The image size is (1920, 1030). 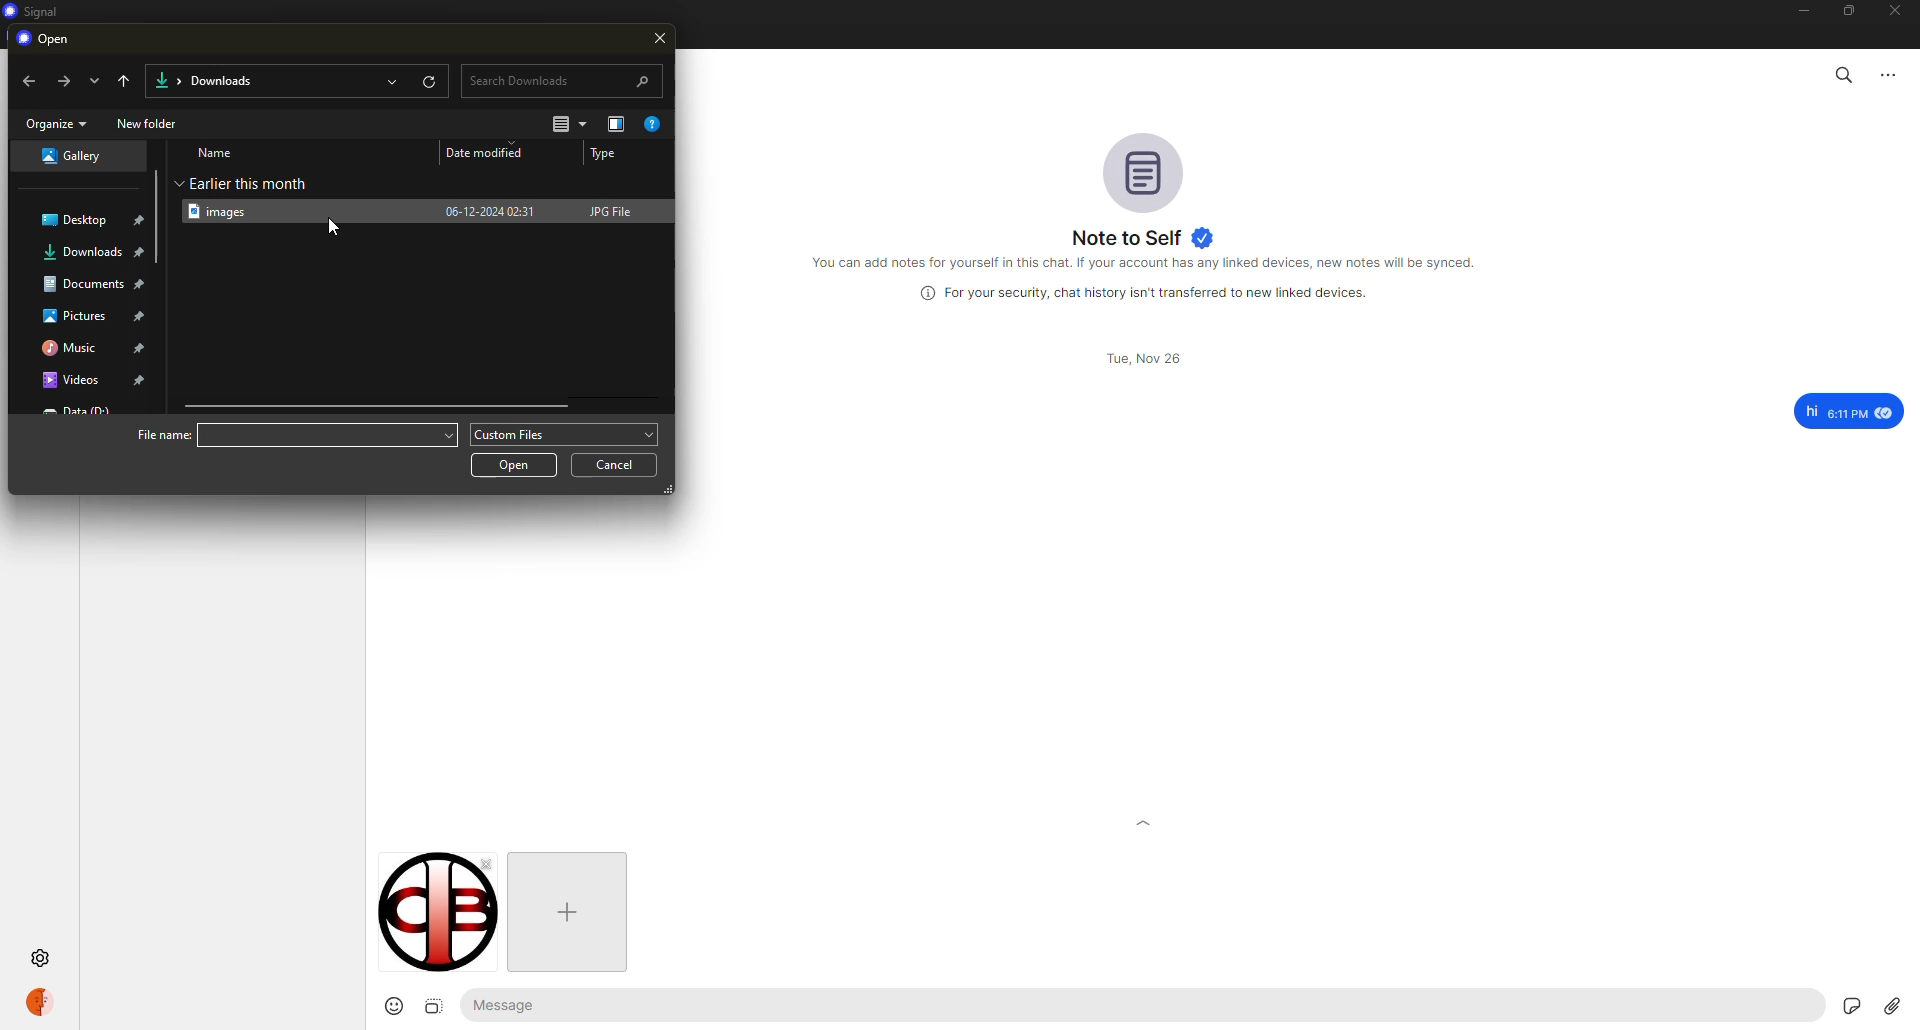 What do you see at coordinates (445, 433) in the screenshot?
I see `drop down` at bounding box center [445, 433].